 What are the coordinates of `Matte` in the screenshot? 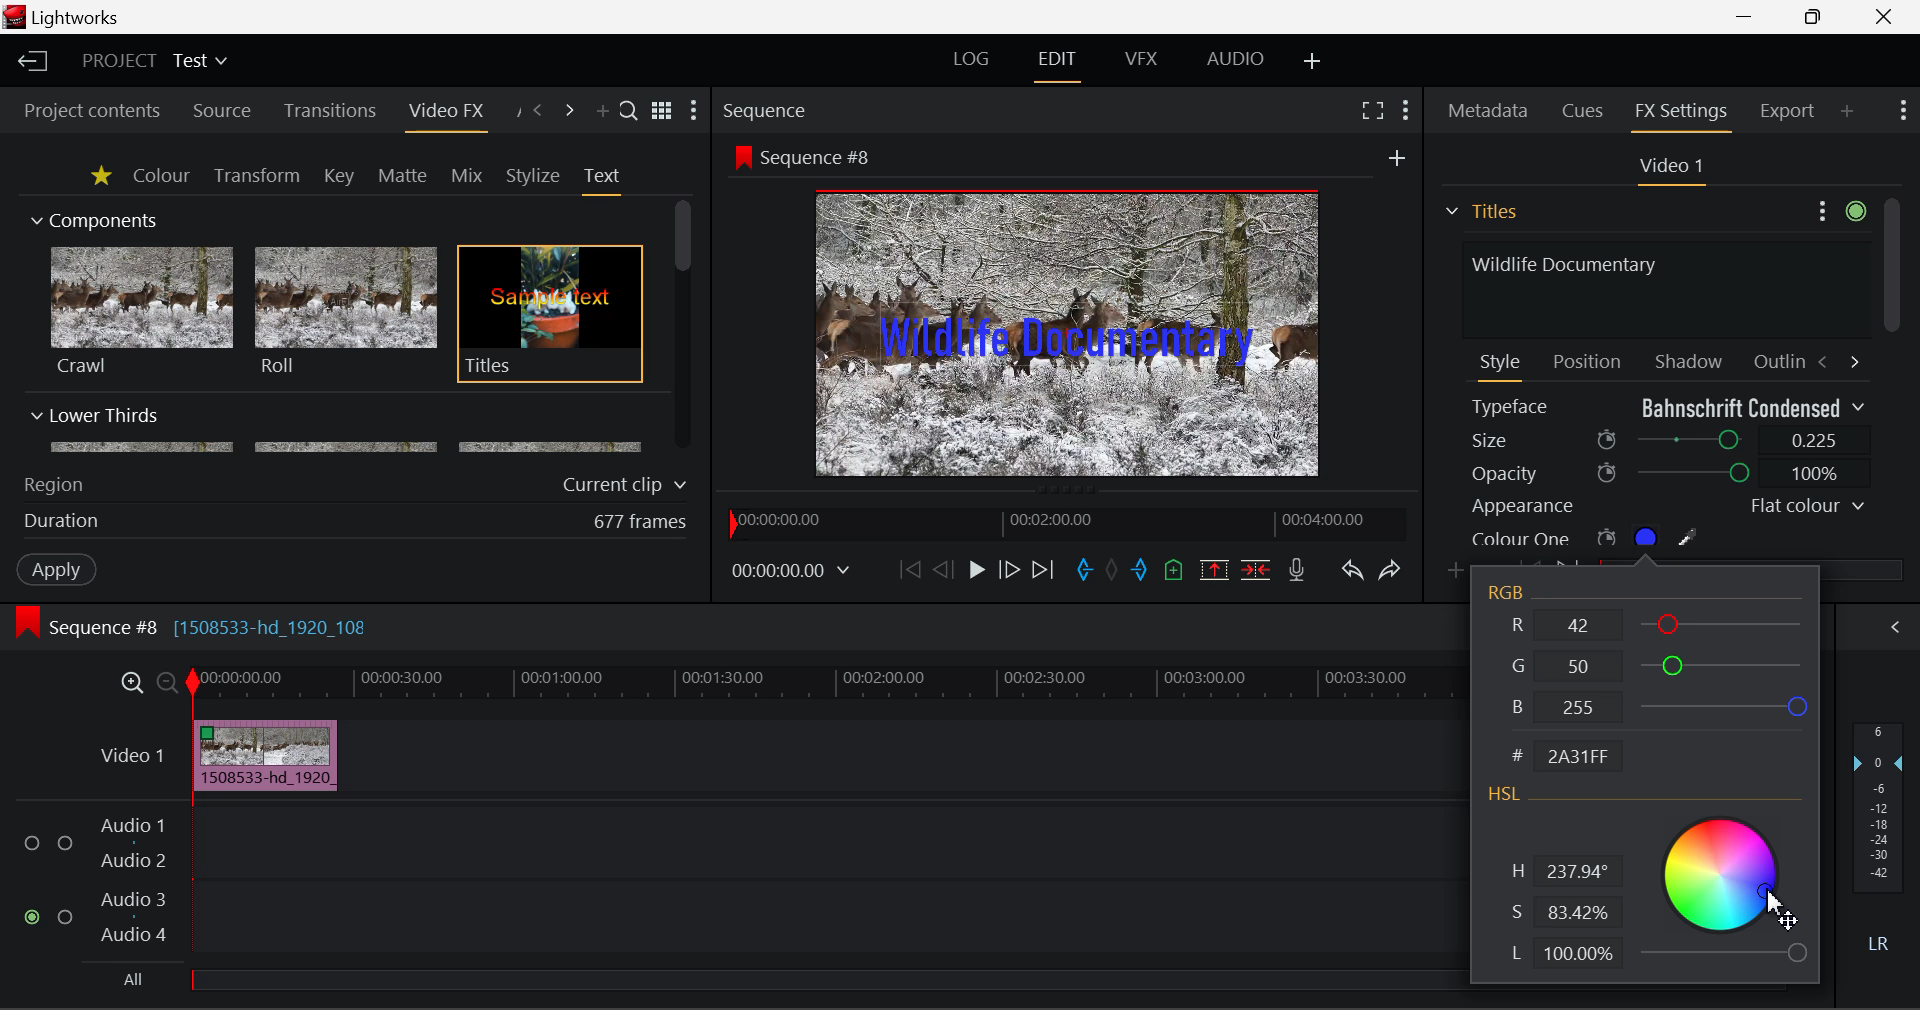 It's located at (401, 175).